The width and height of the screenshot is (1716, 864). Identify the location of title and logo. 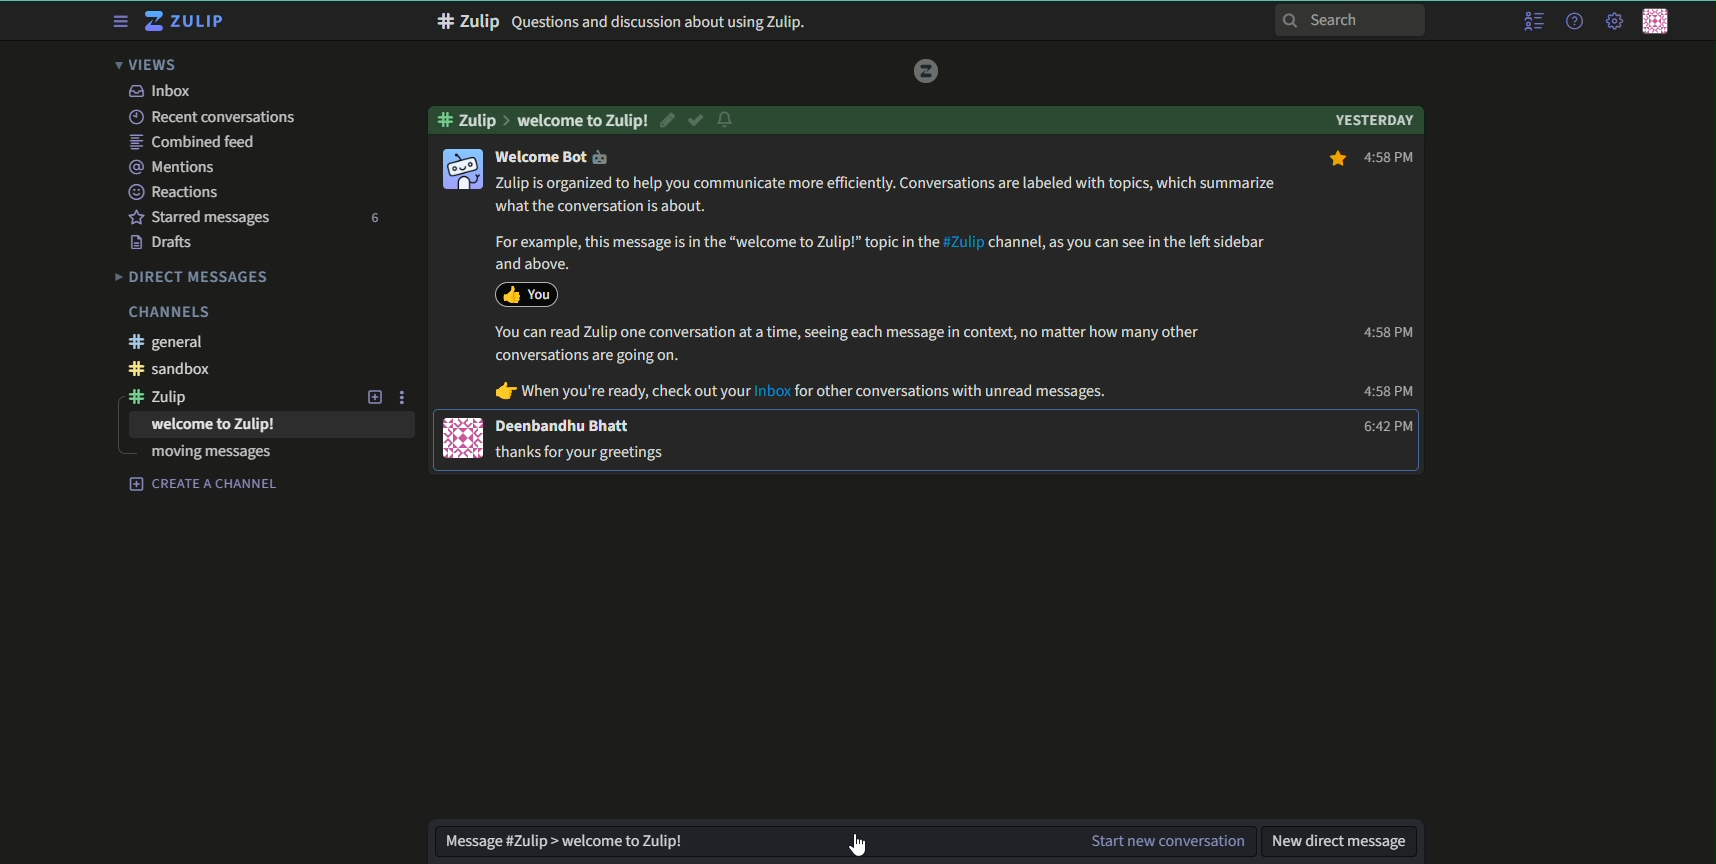
(187, 22).